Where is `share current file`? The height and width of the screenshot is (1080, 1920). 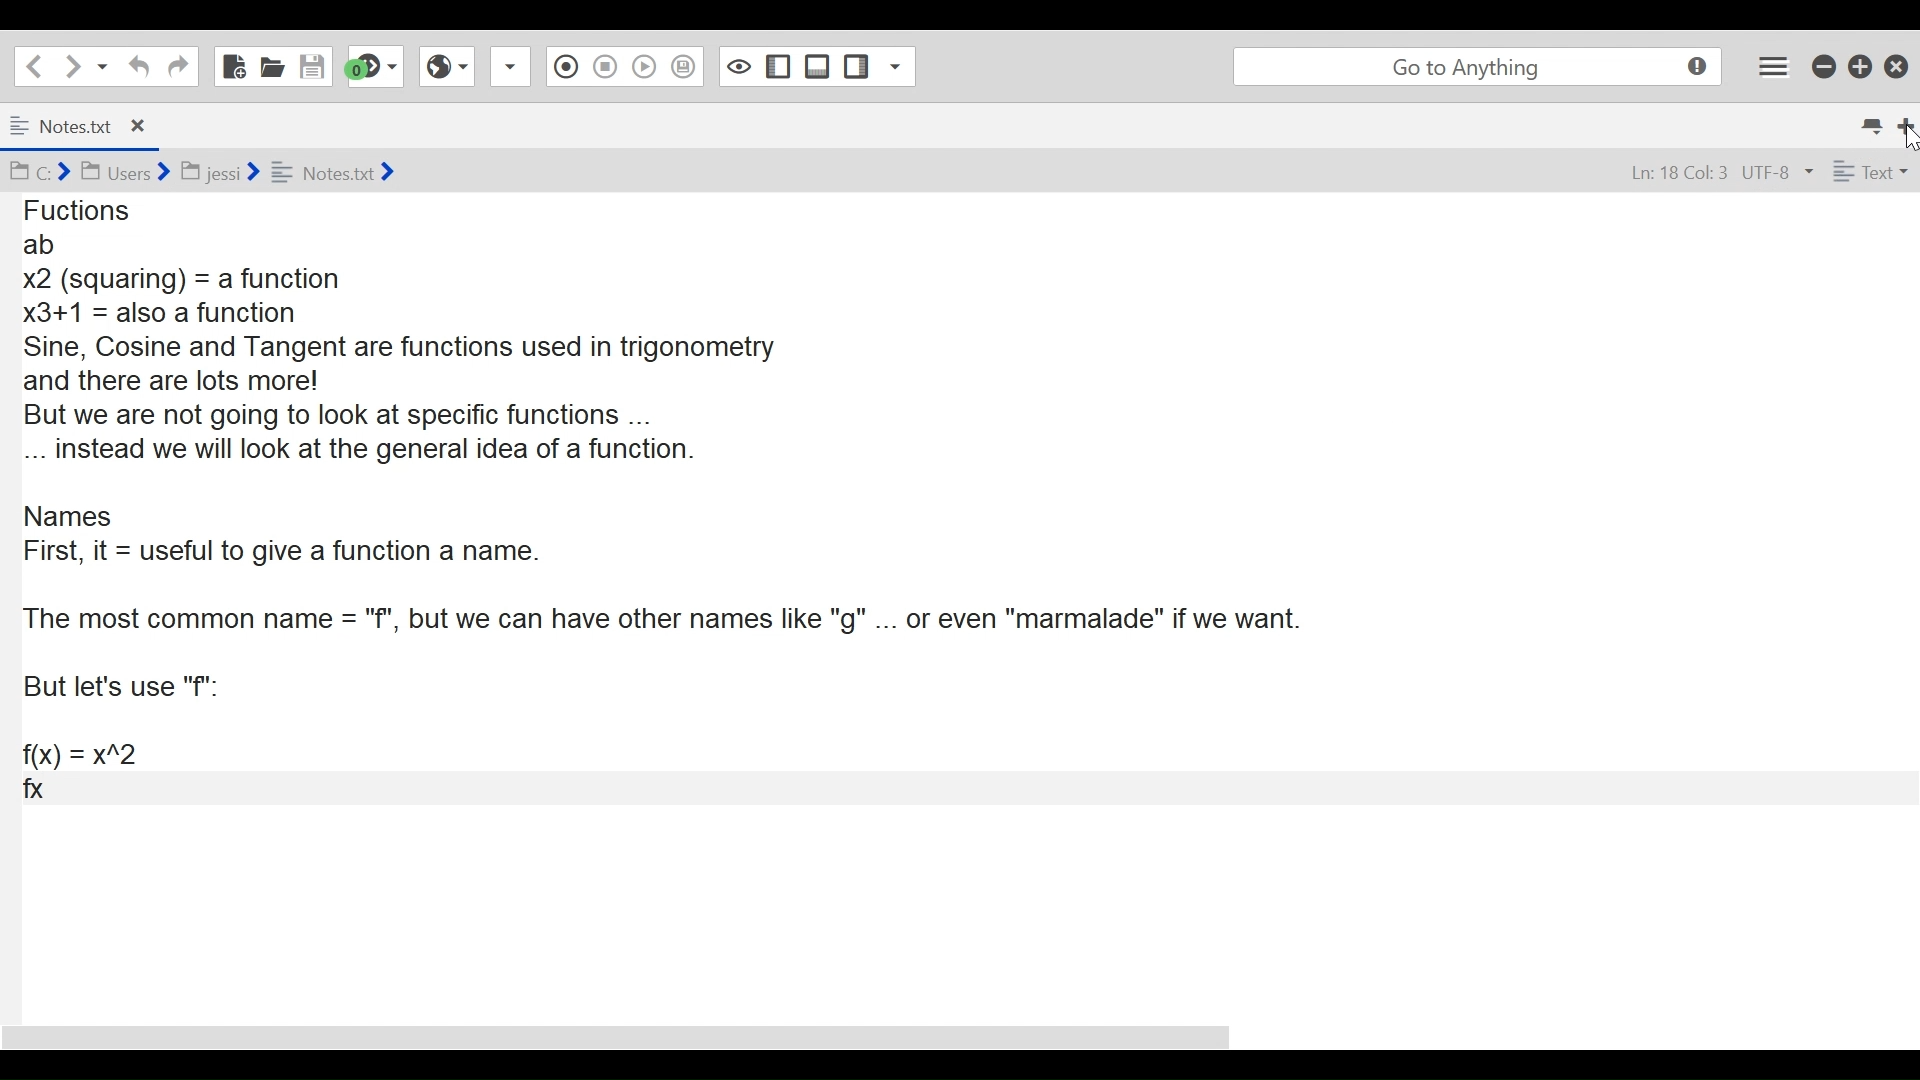
share current file is located at coordinates (514, 68).